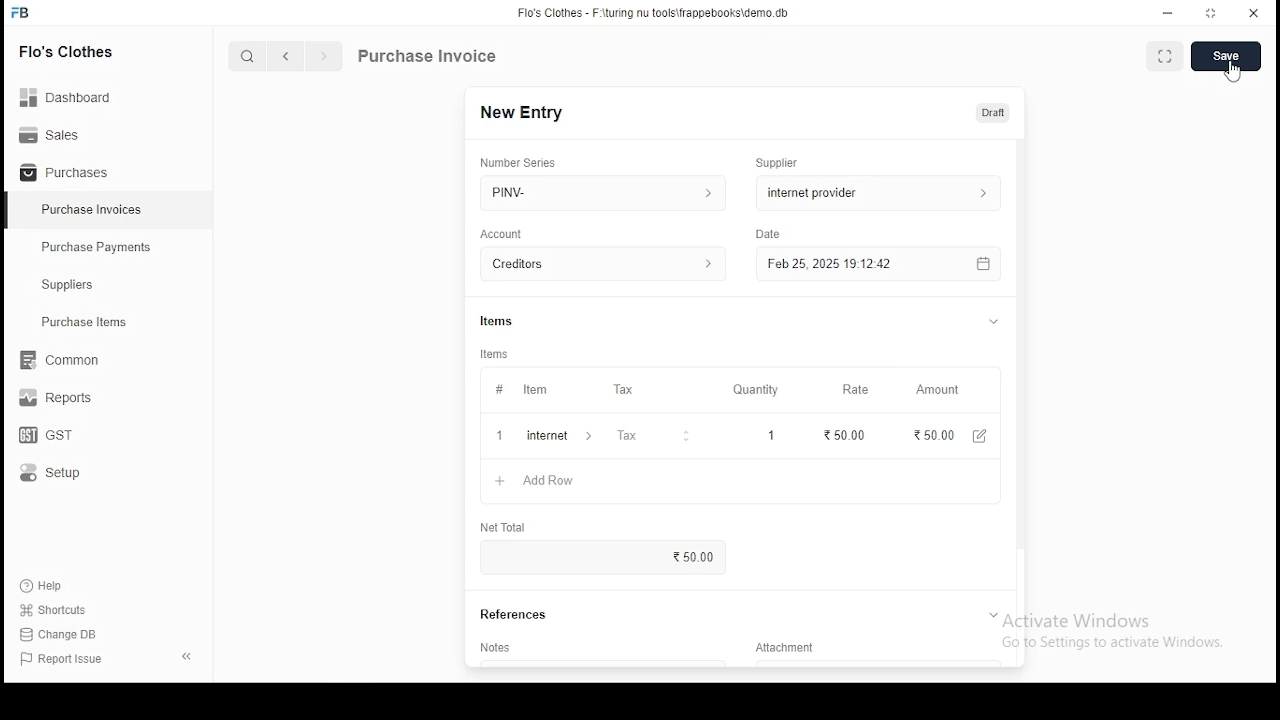  What do you see at coordinates (765, 435) in the screenshot?
I see `1` at bounding box center [765, 435].